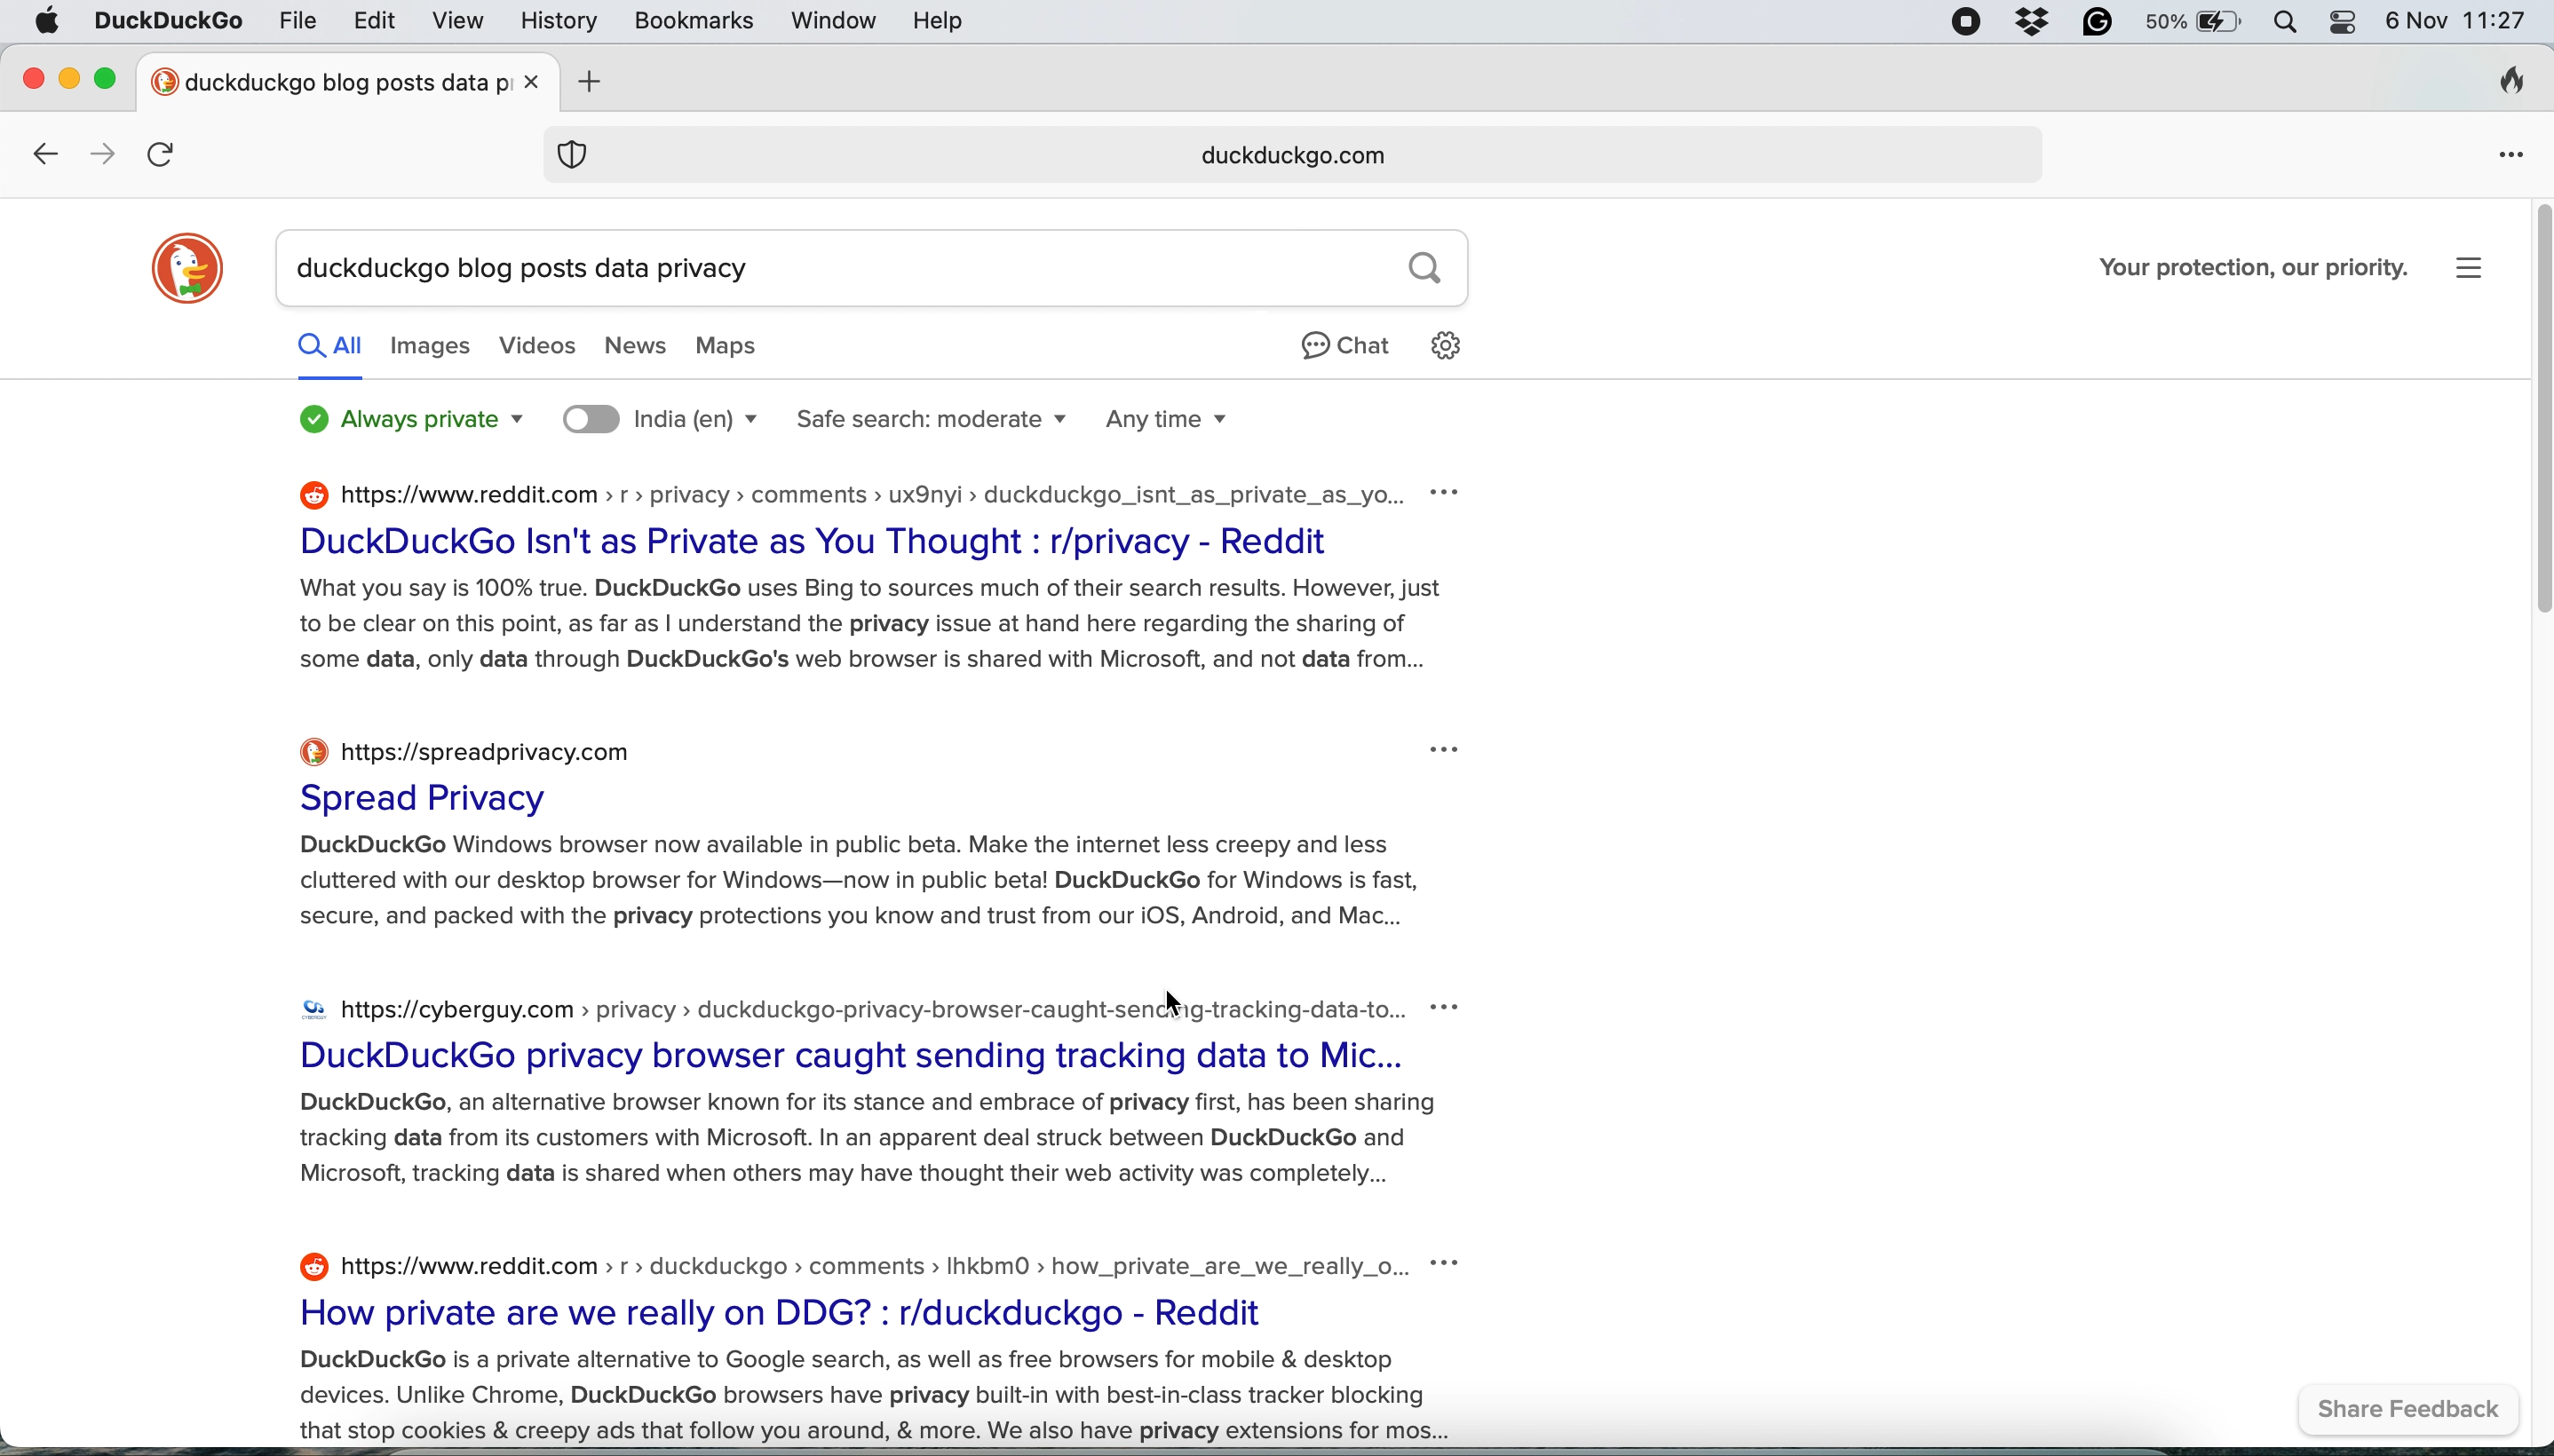  What do you see at coordinates (170, 21) in the screenshot?
I see `duckduckgo` at bounding box center [170, 21].